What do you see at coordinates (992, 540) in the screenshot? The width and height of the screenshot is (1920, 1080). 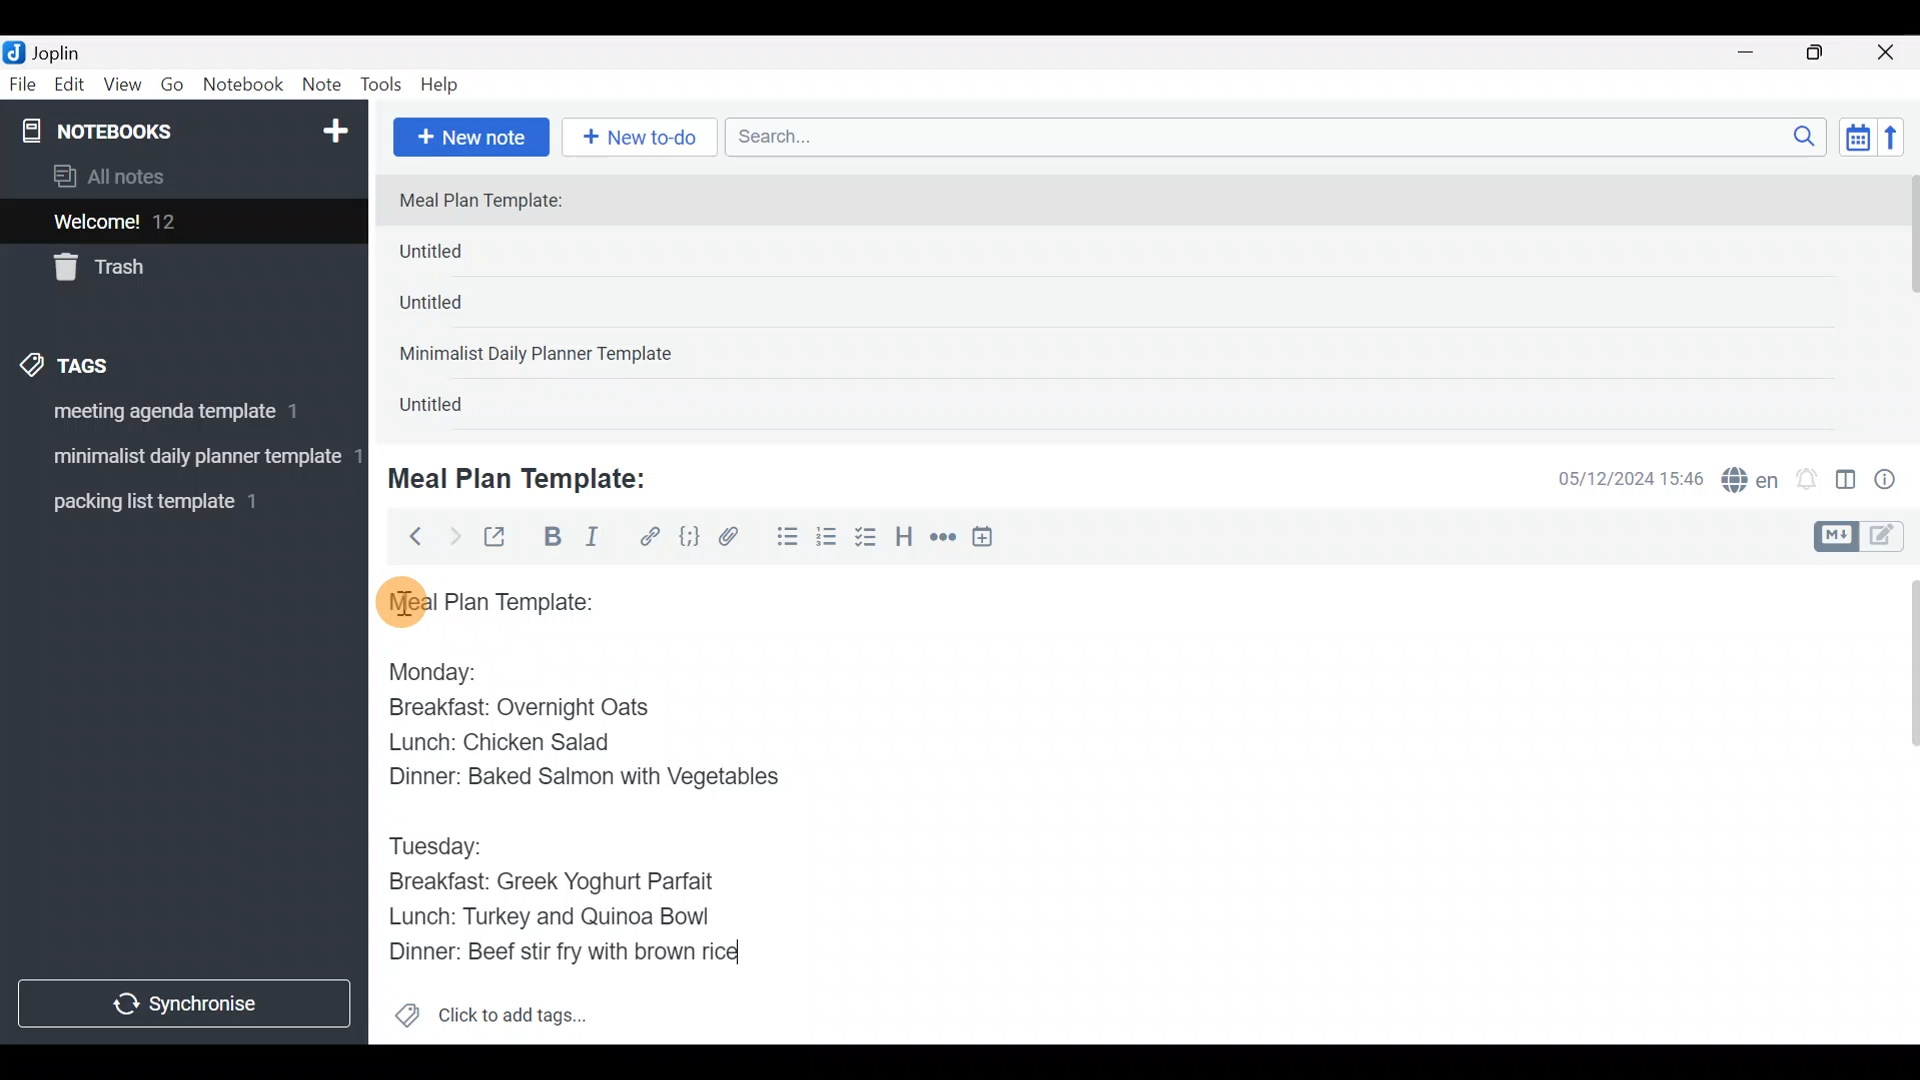 I see `Insert time` at bounding box center [992, 540].